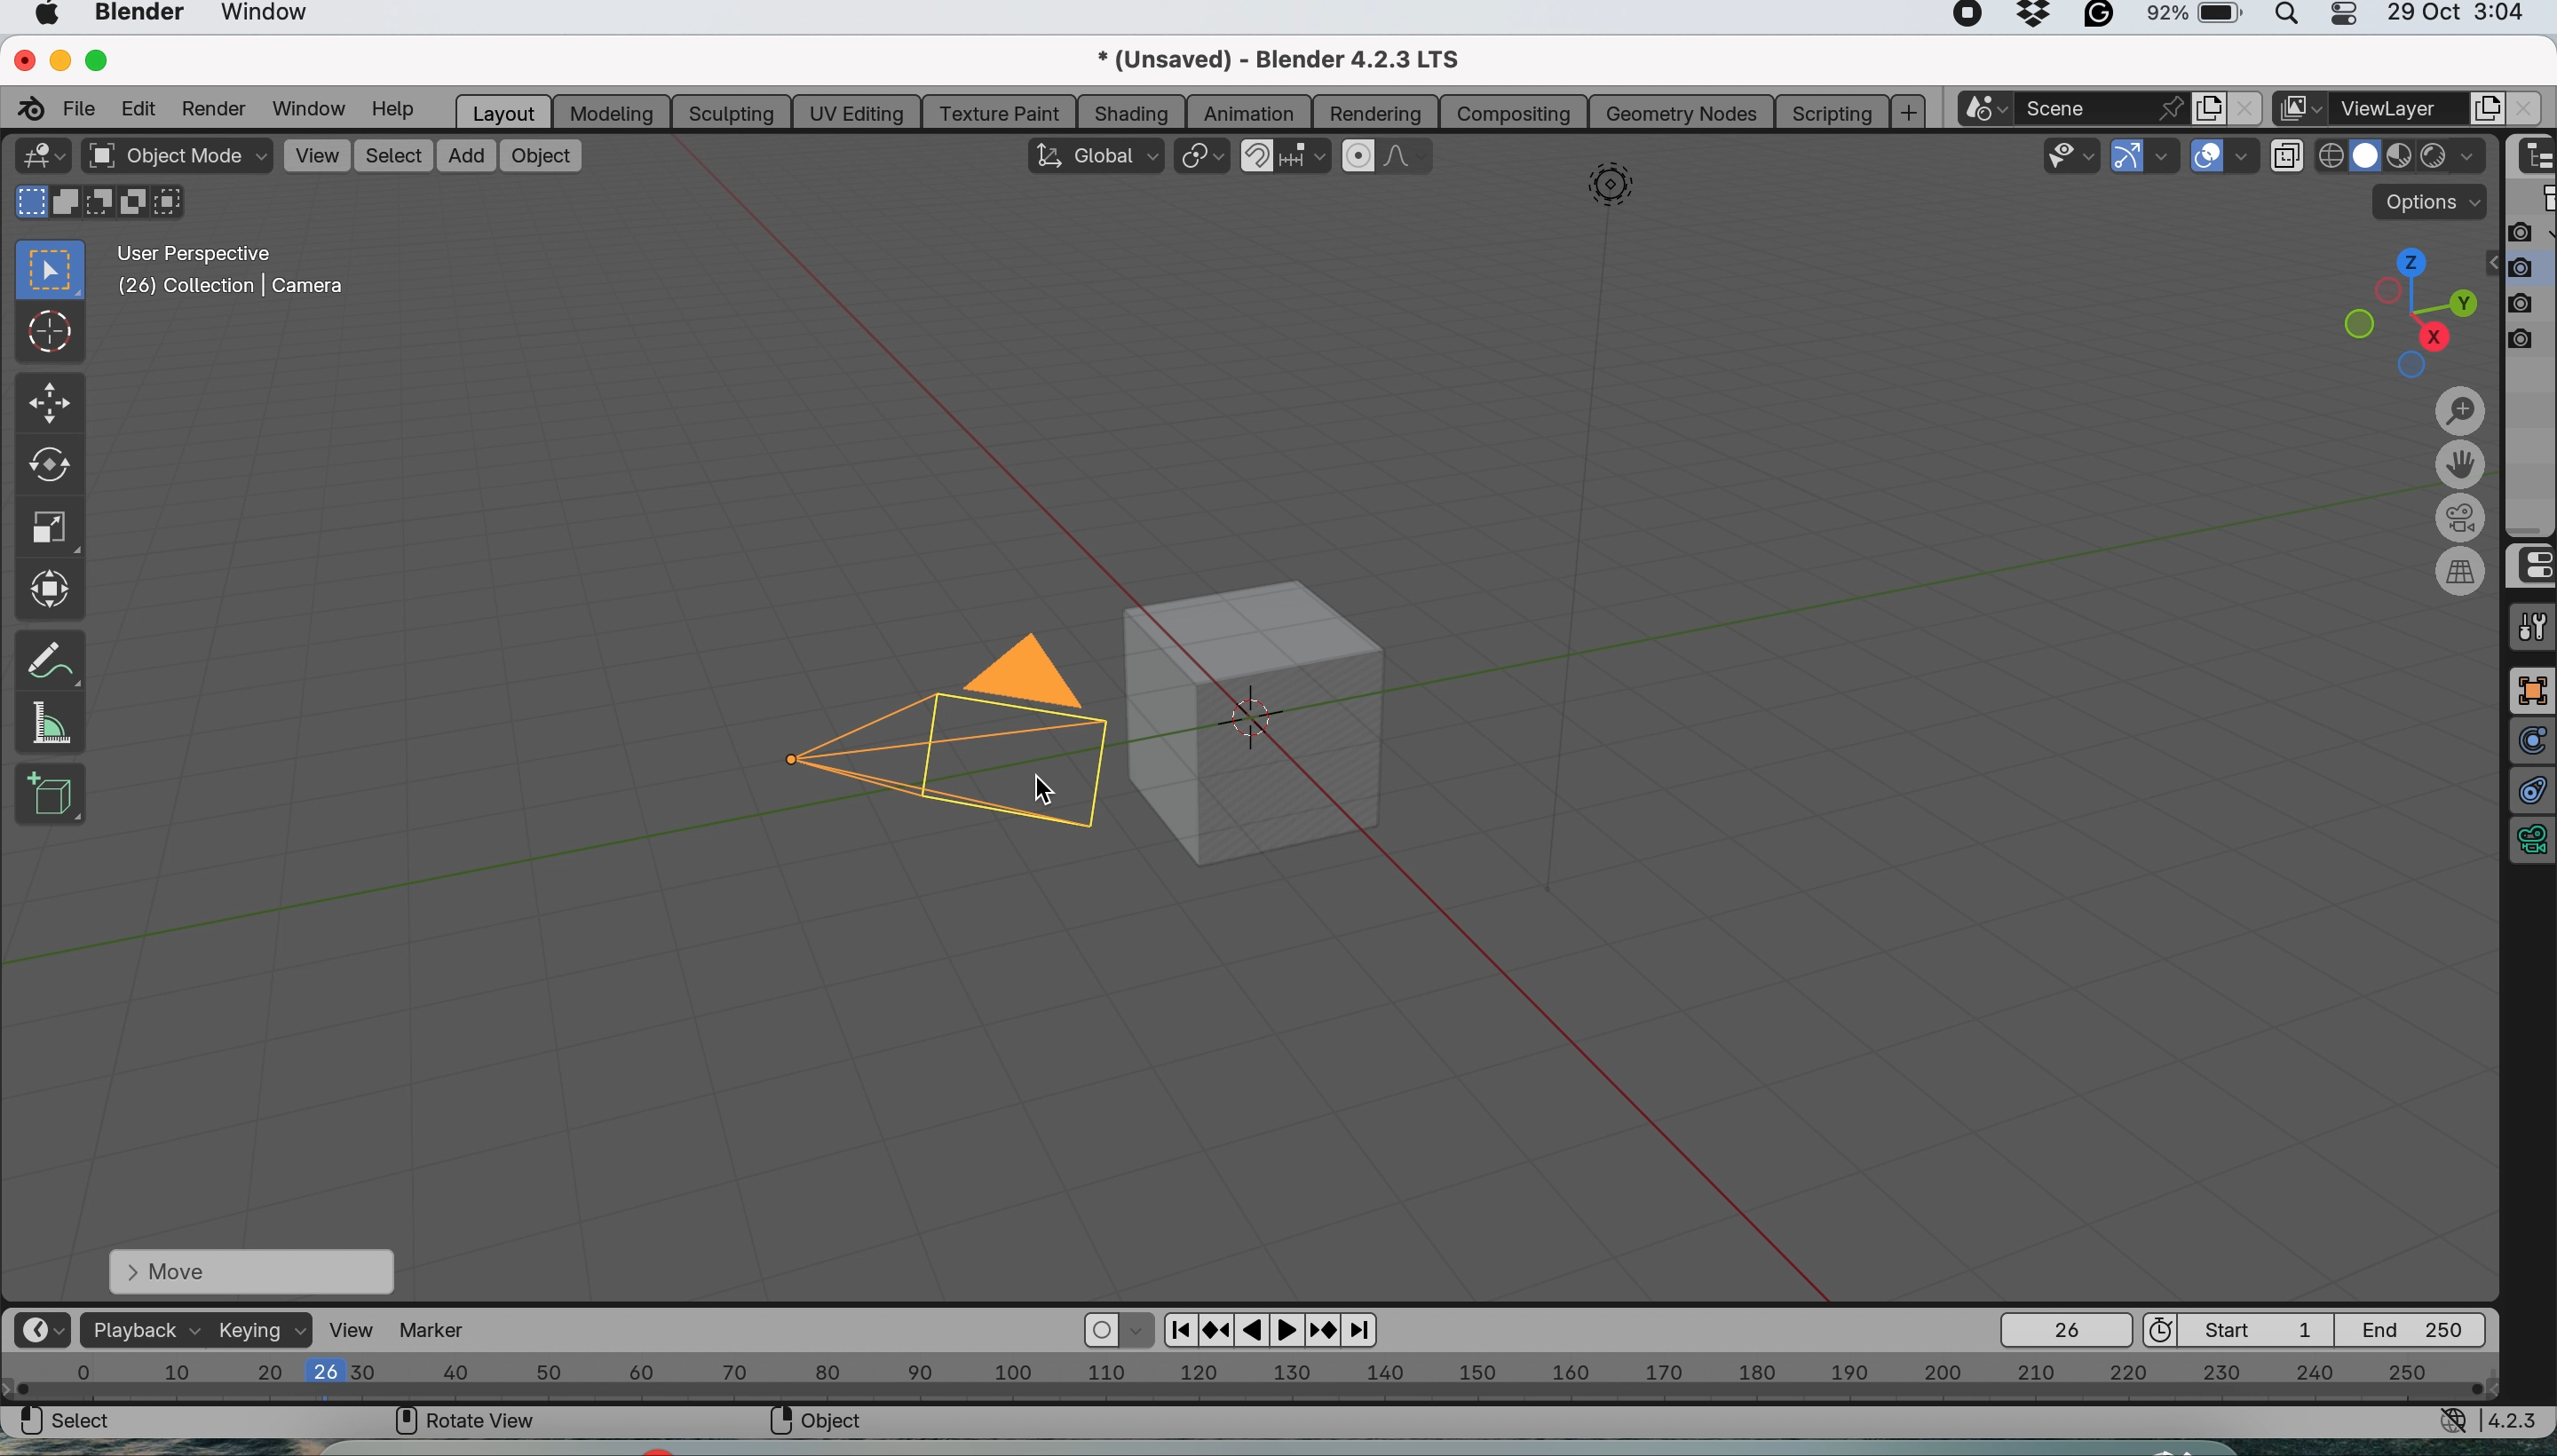 Image resolution: width=2557 pixels, height=1456 pixels. What do you see at coordinates (2400, 109) in the screenshot?
I see `view layer` at bounding box center [2400, 109].